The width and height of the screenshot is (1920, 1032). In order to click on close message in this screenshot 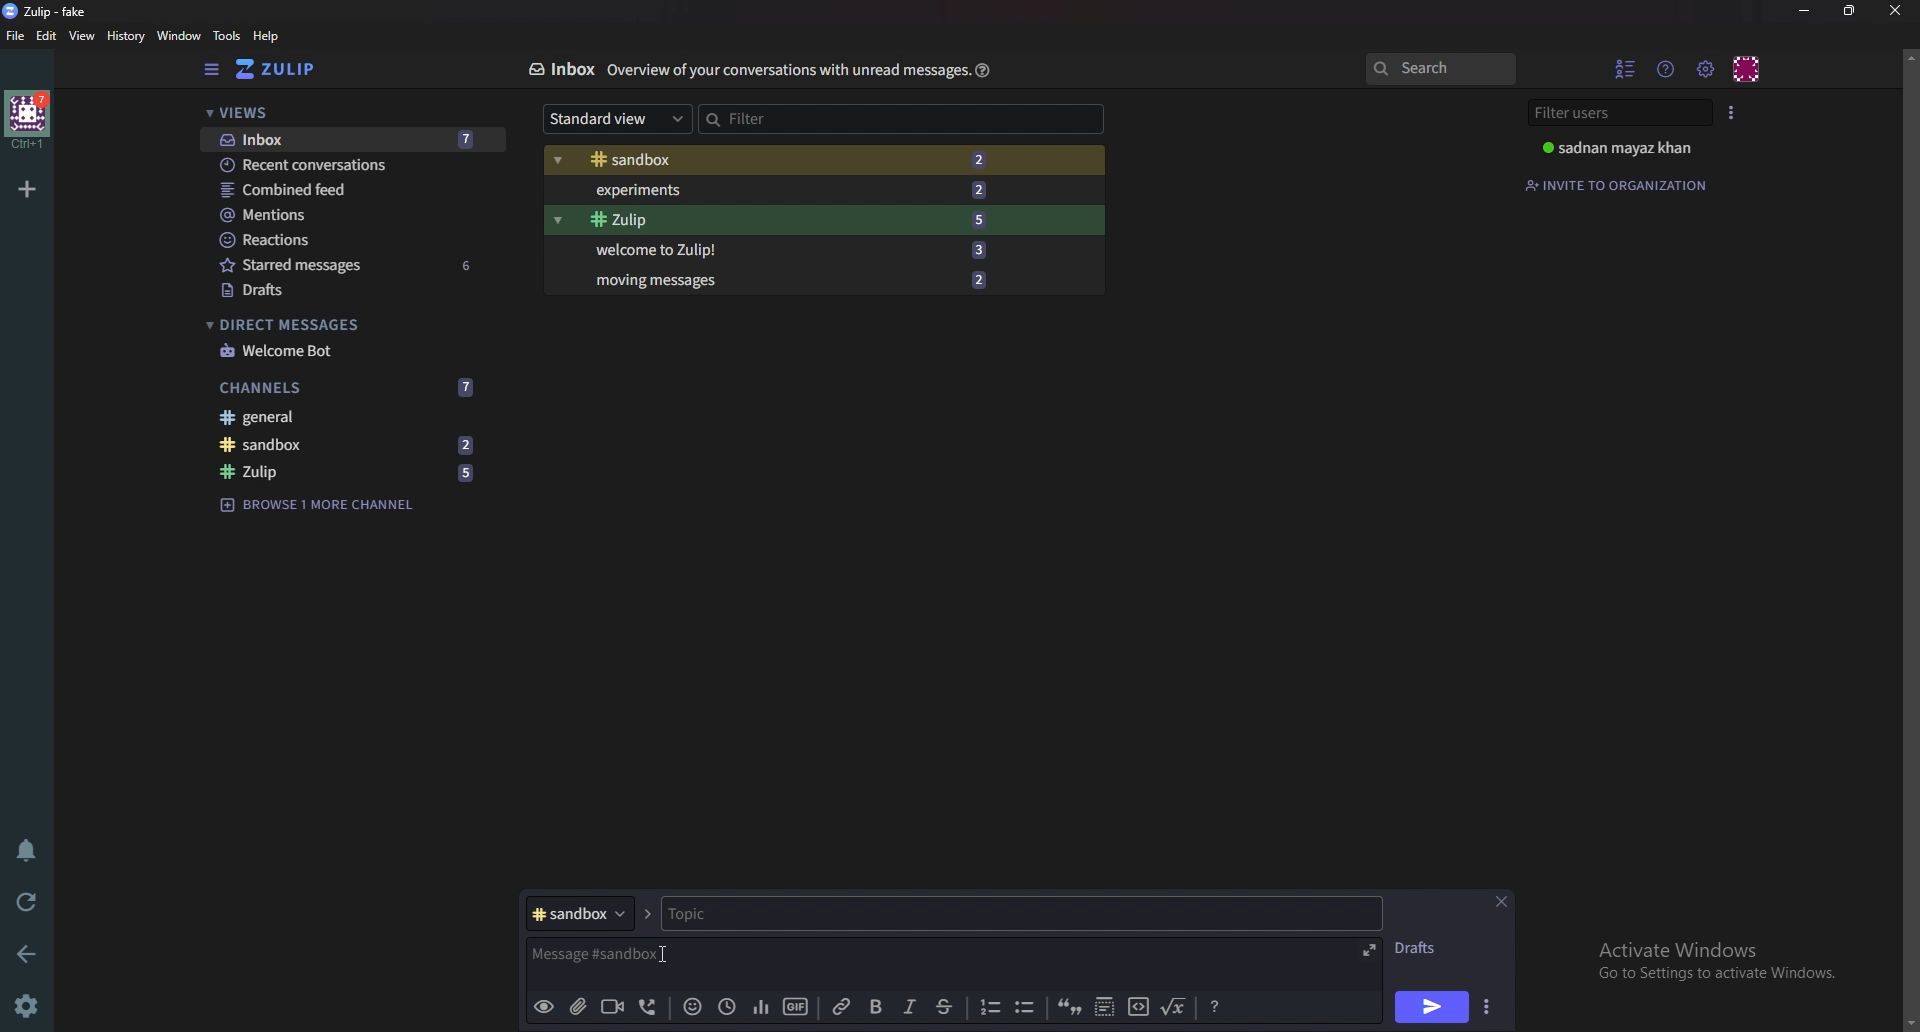, I will do `click(1502, 901)`.